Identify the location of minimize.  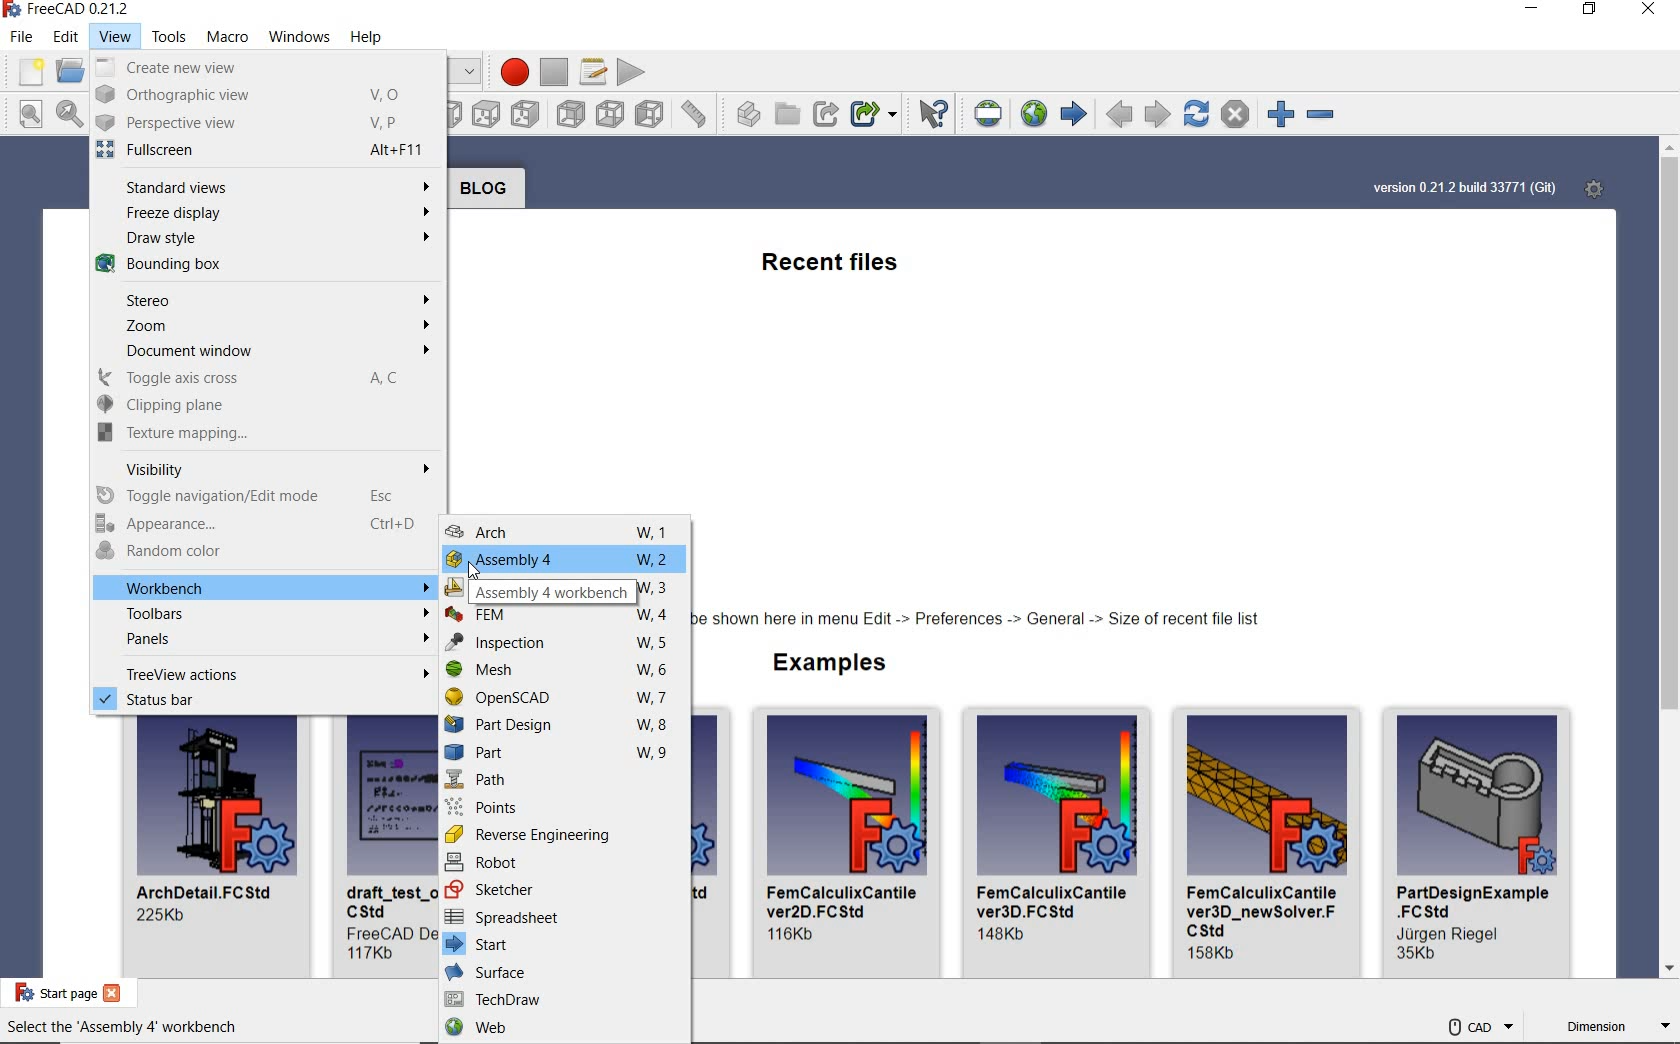
(1530, 10).